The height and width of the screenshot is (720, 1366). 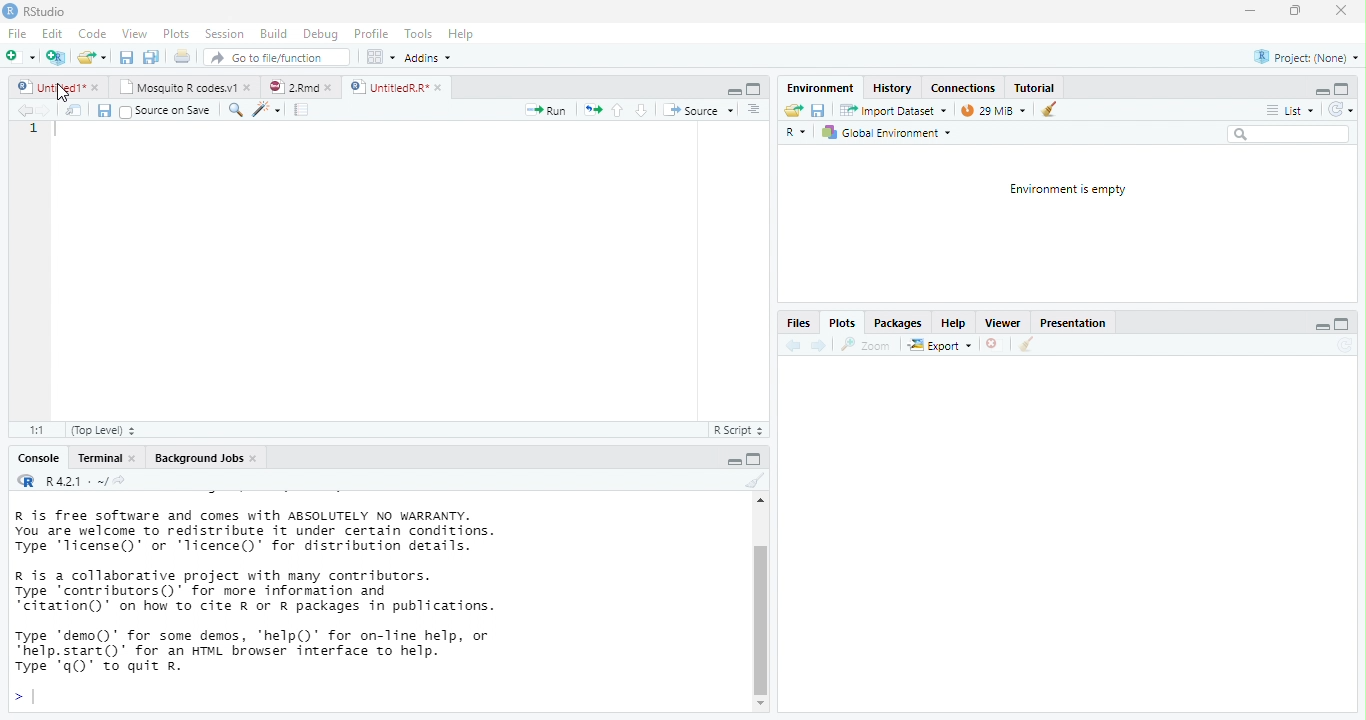 I want to click on Presentation, so click(x=1071, y=325).